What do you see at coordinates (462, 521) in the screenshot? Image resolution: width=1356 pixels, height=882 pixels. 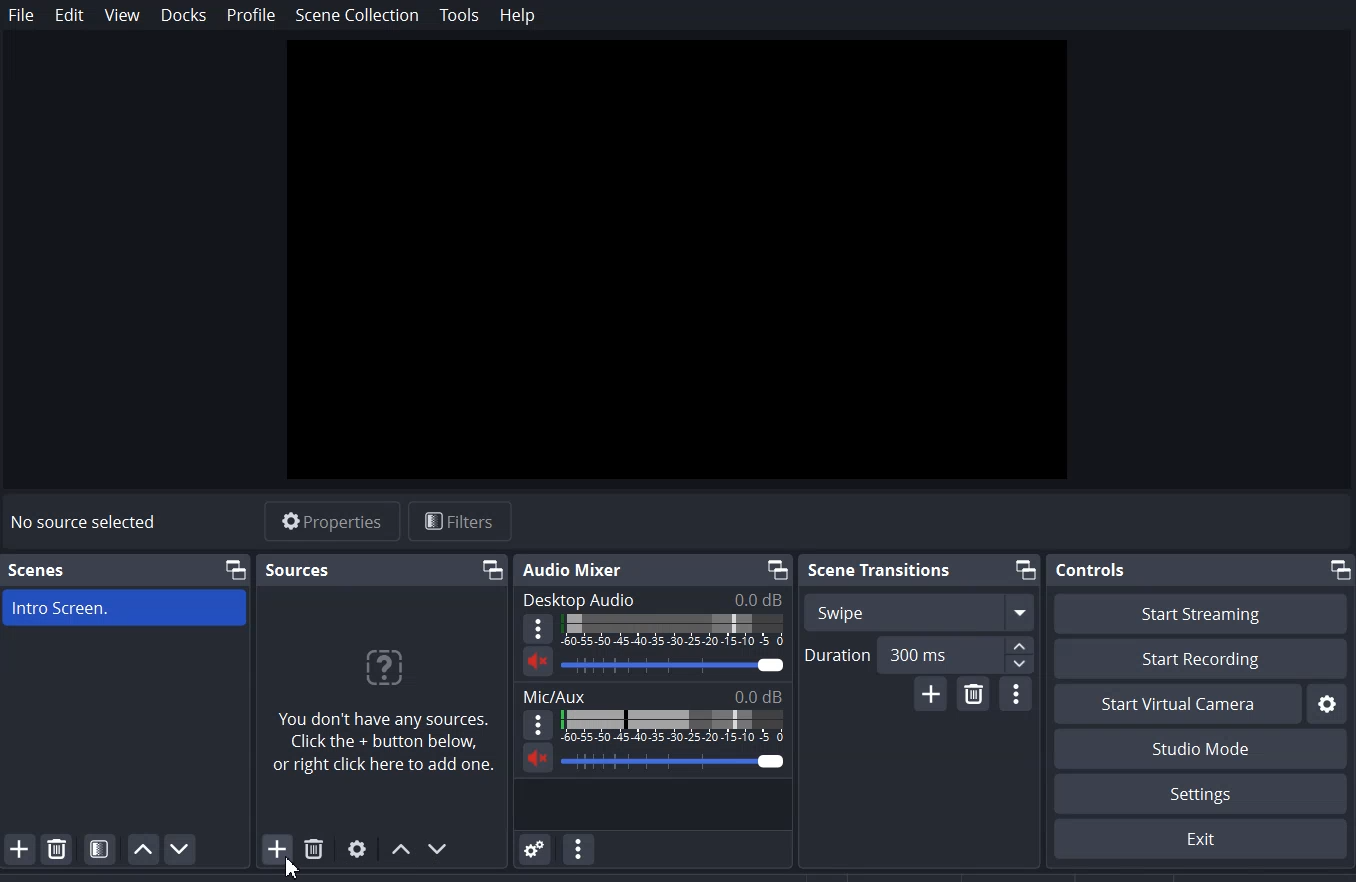 I see `Filters` at bounding box center [462, 521].